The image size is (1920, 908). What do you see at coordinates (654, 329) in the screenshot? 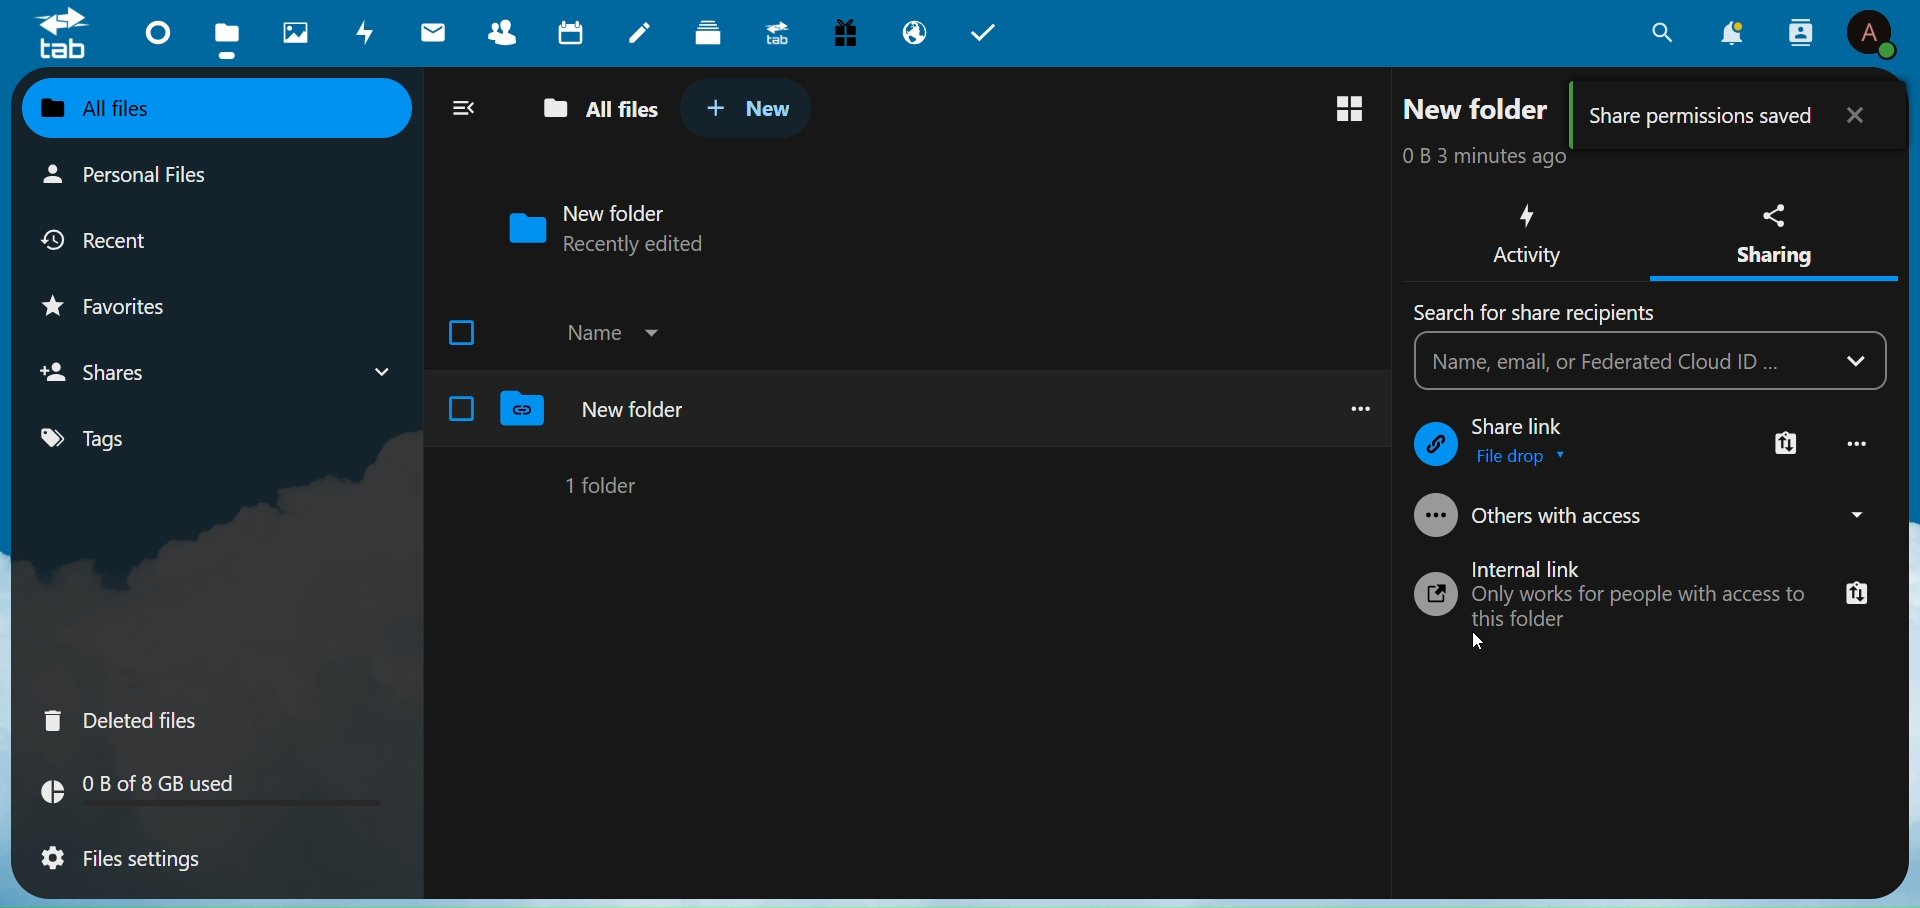
I see `Drop Down` at bounding box center [654, 329].